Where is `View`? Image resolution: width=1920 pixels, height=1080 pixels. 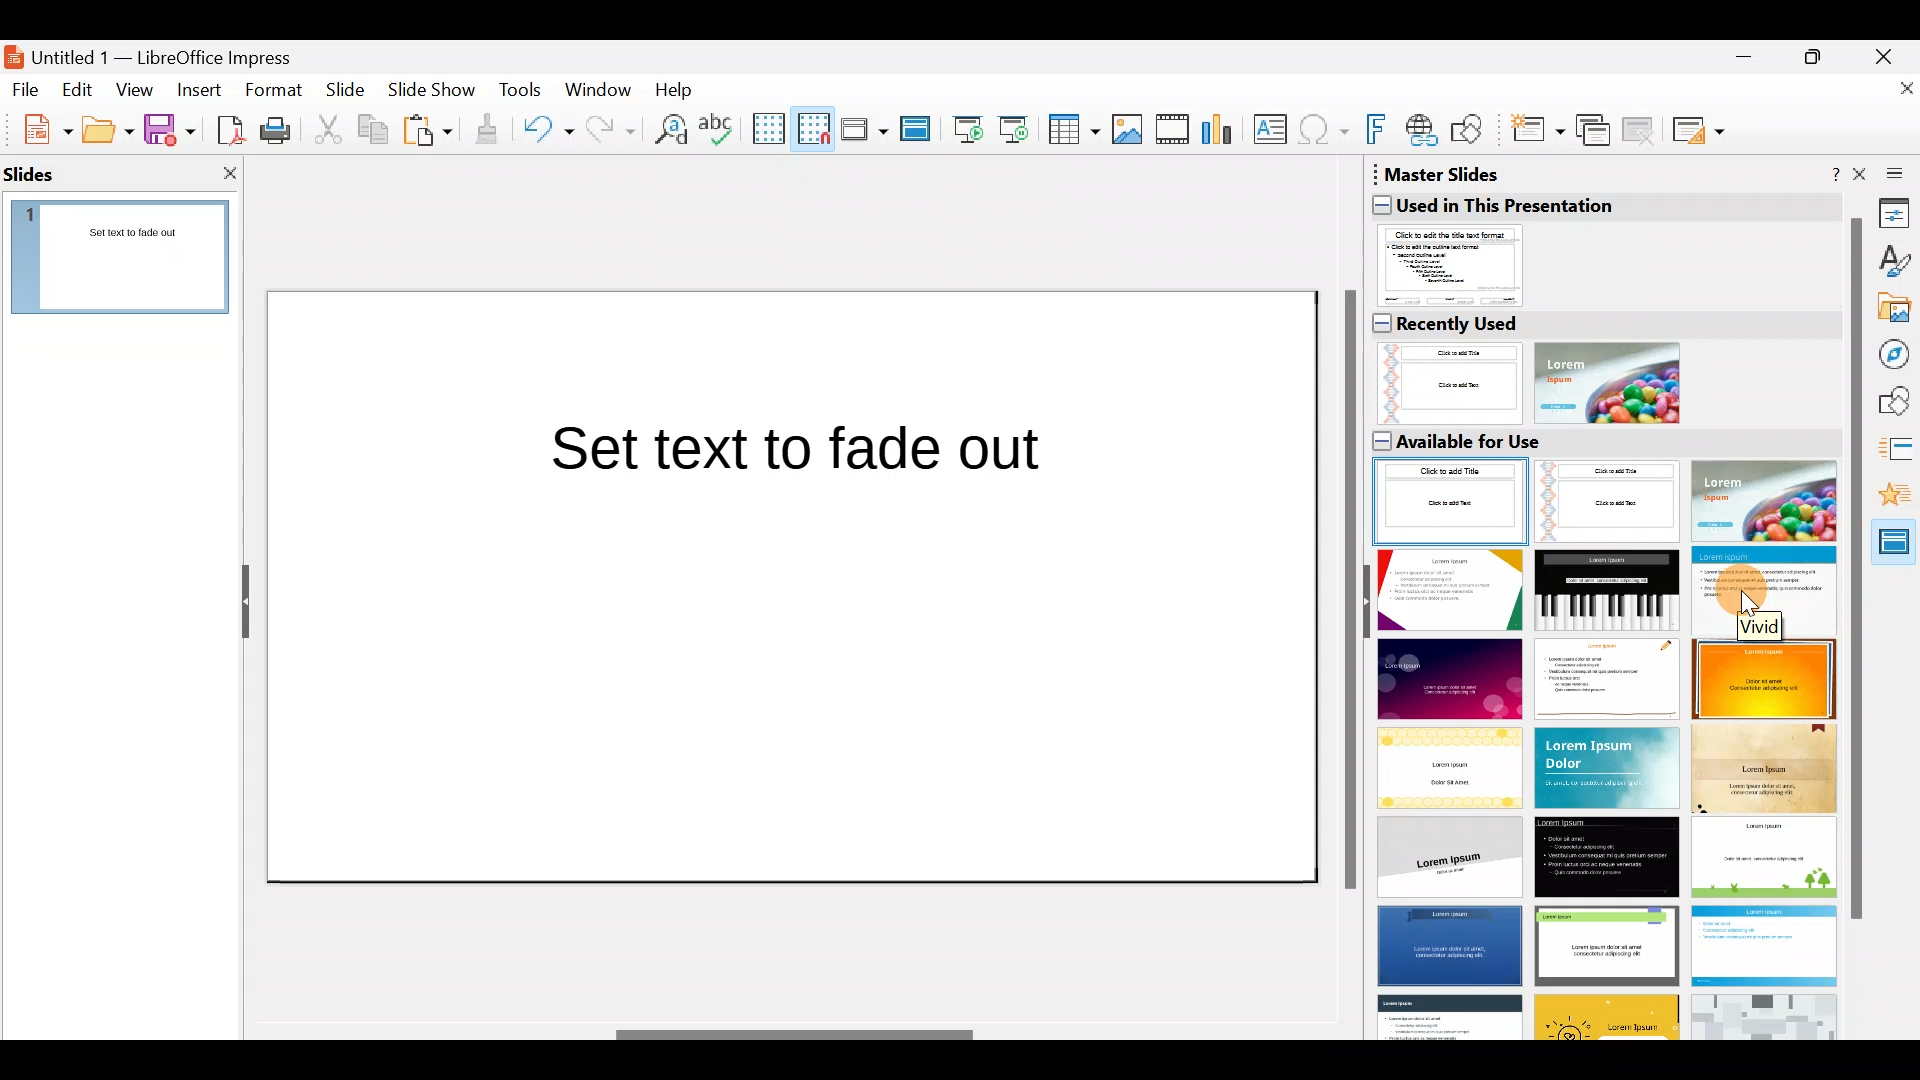
View is located at coordinates (136, 89).